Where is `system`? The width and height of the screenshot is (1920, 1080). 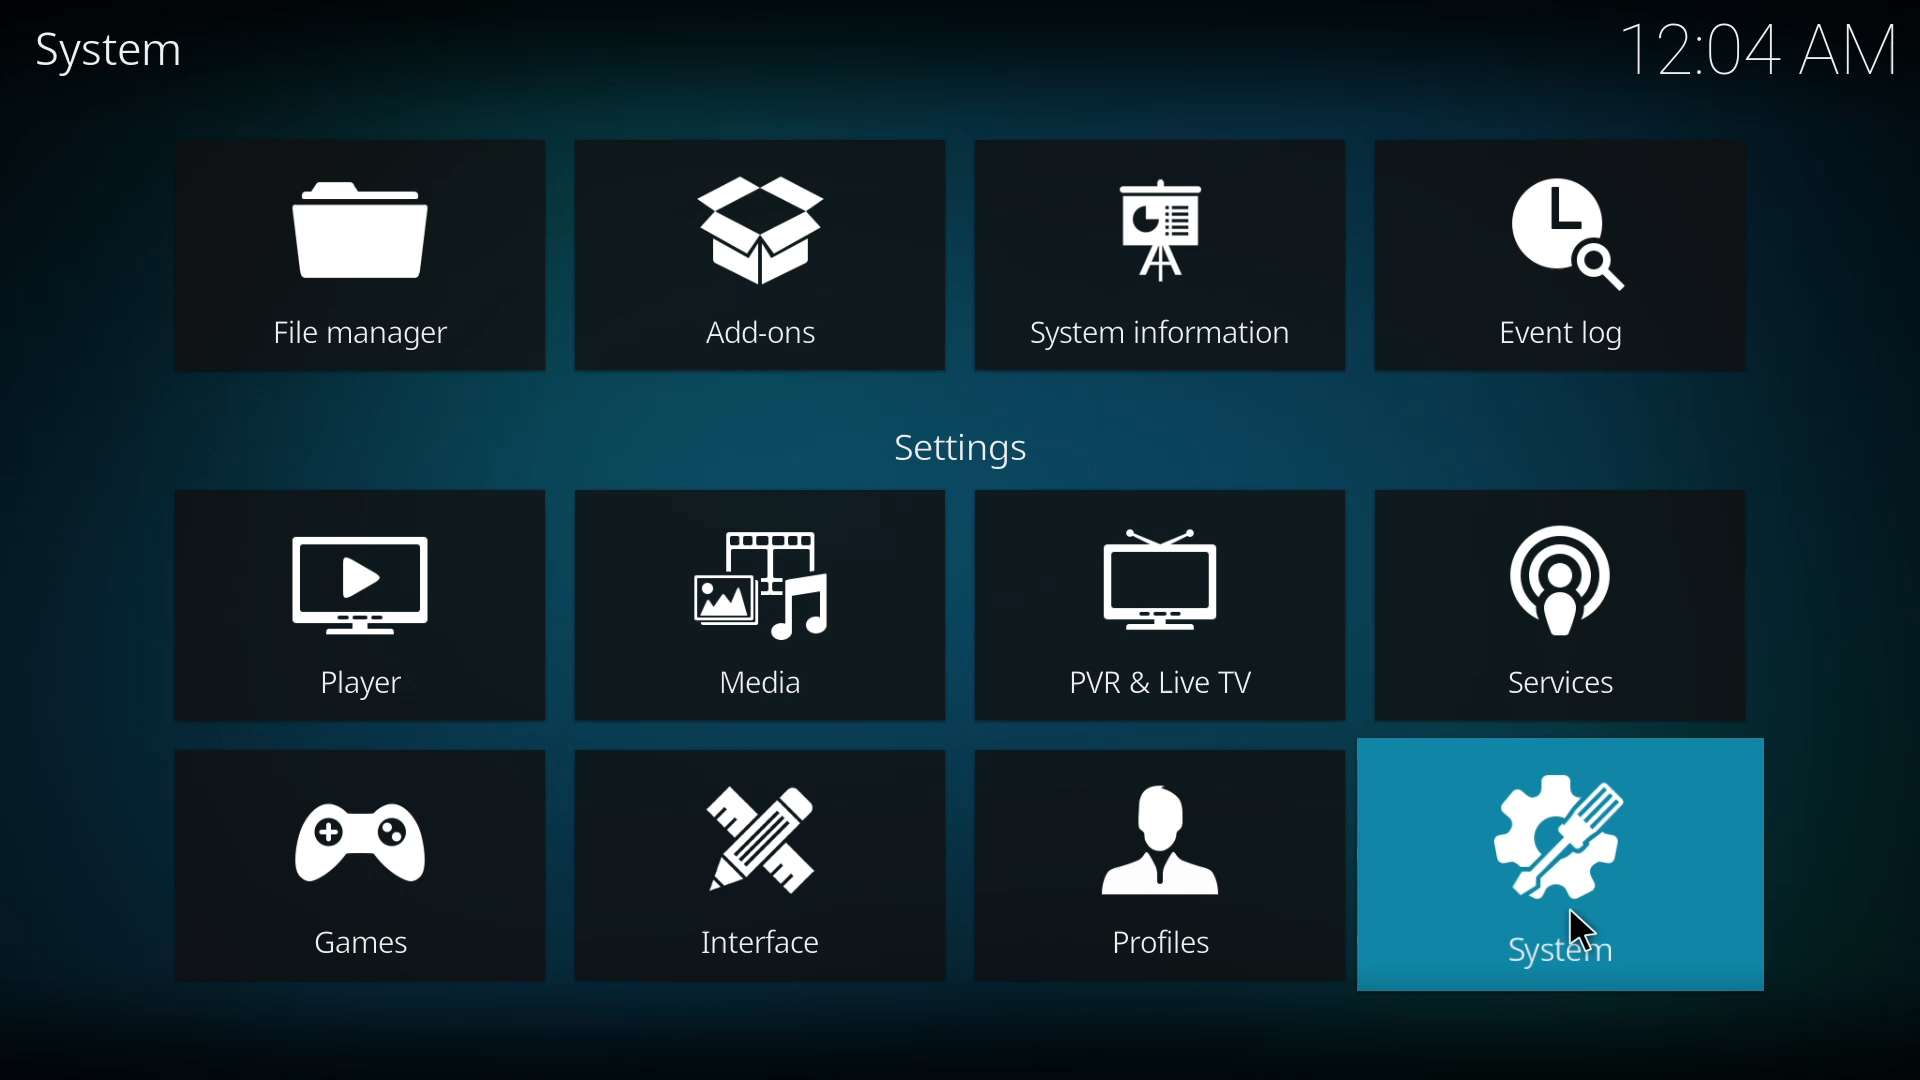
system is located at coordinates (108, 50).